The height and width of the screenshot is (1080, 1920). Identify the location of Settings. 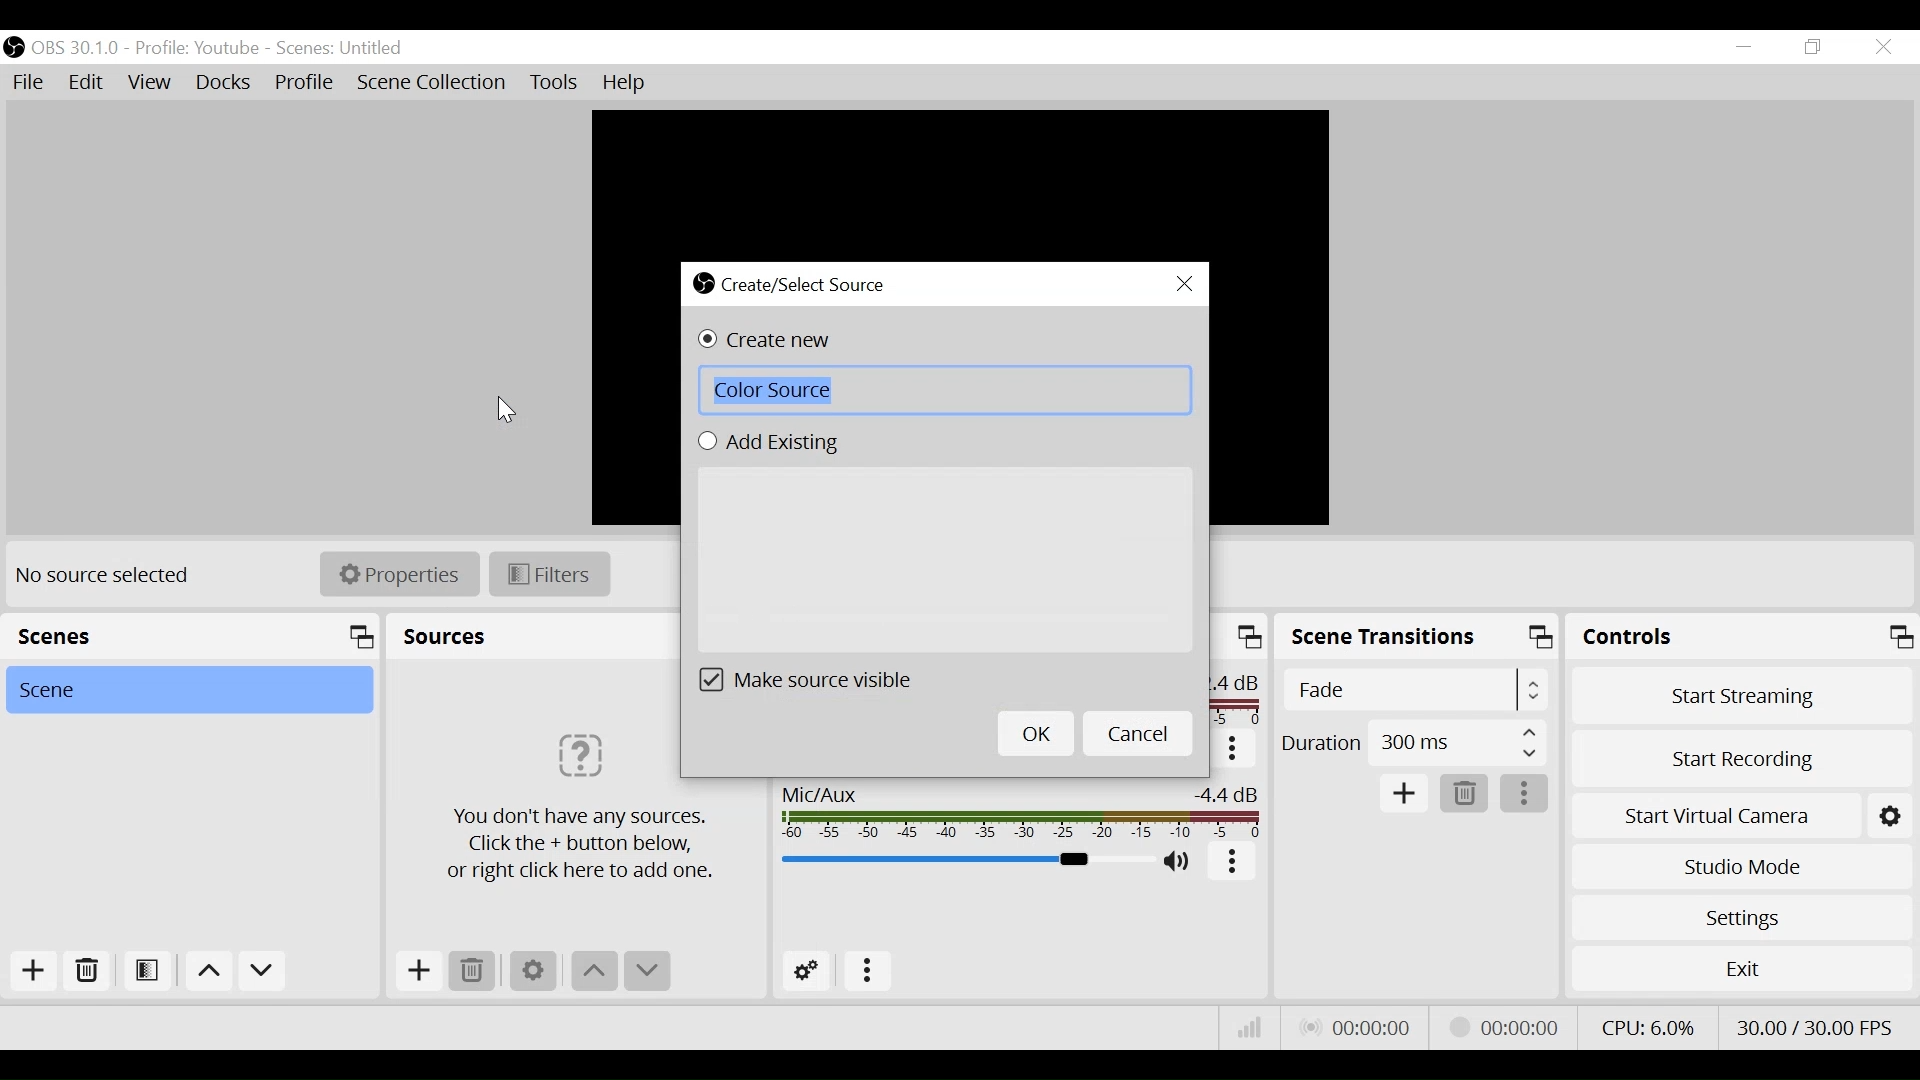
(532, 971).